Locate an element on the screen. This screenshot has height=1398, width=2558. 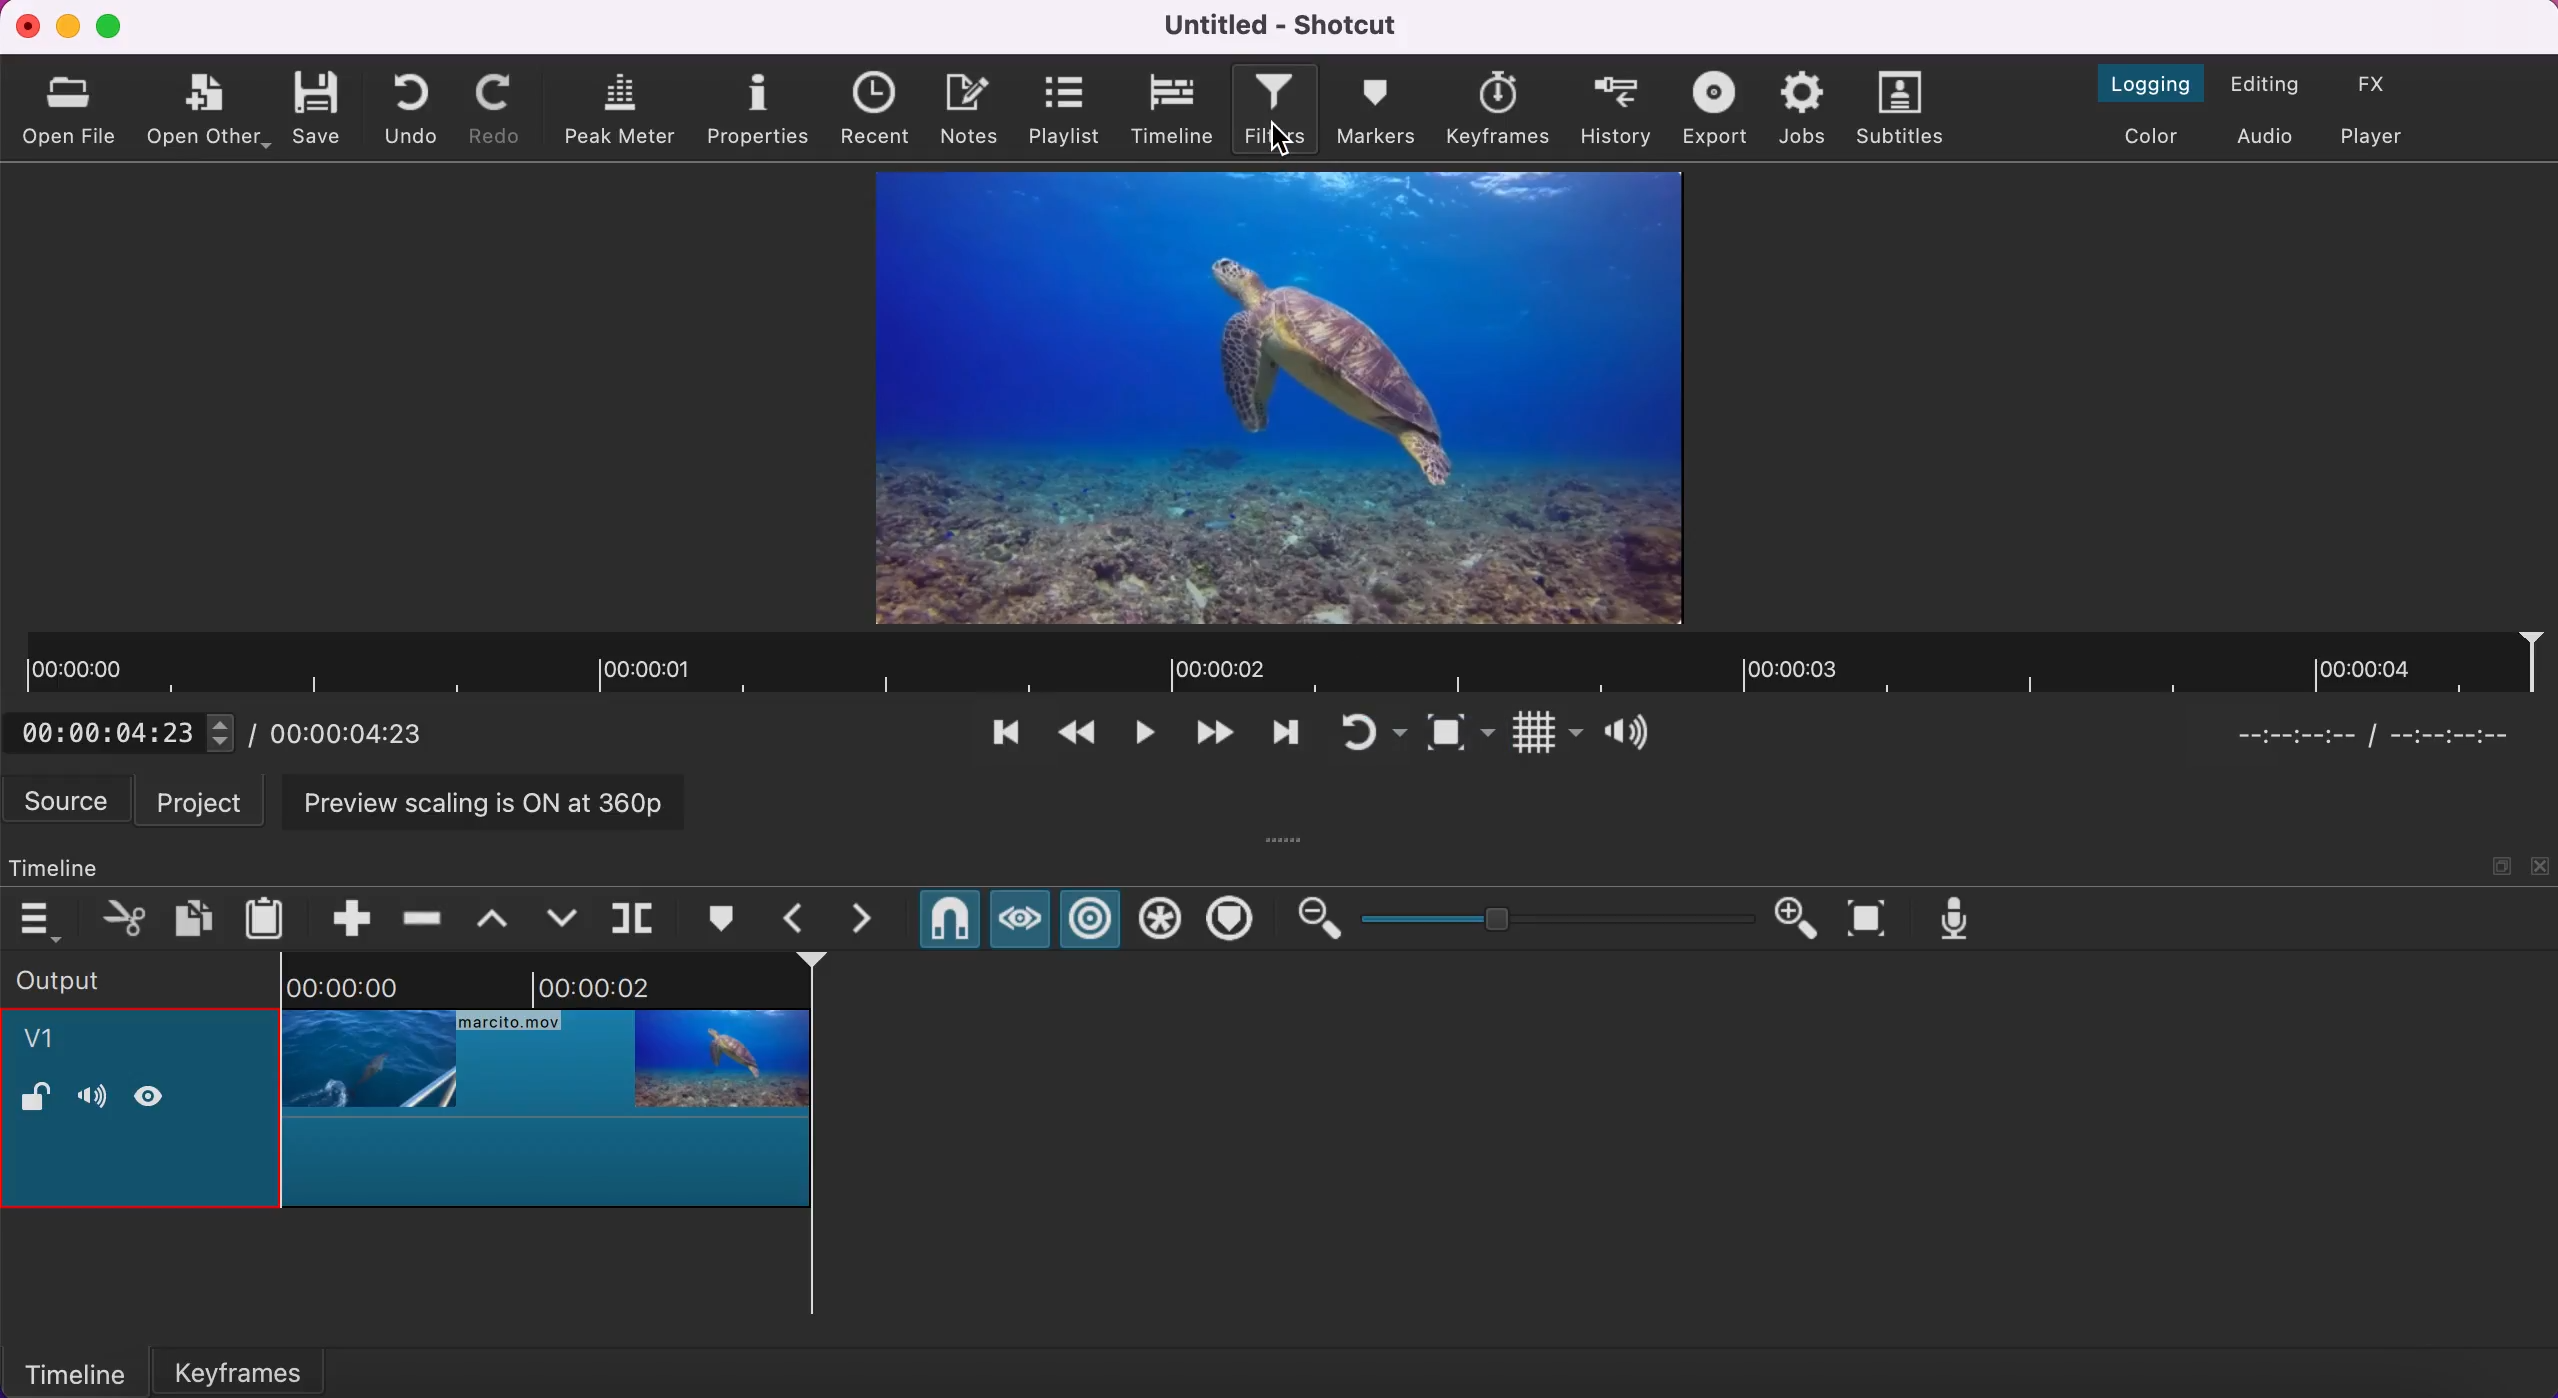
next marker is located at coordinates (874, 919).